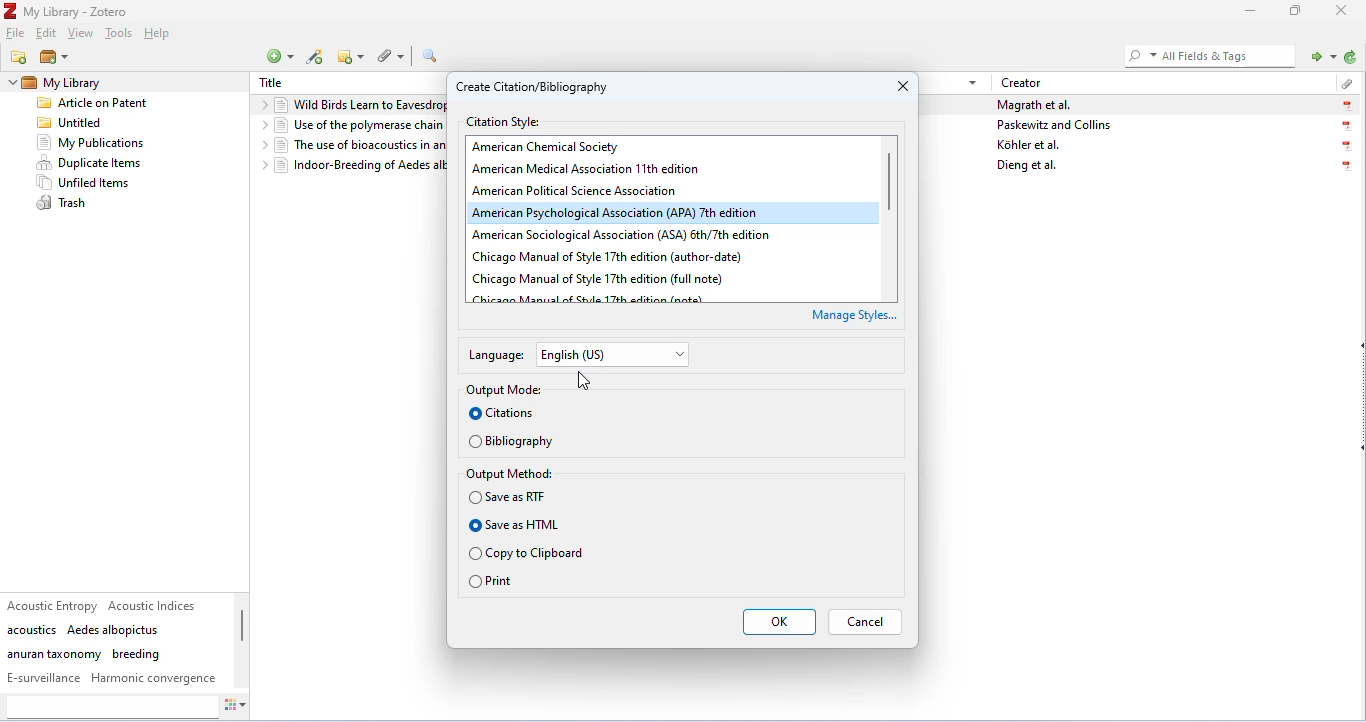 This screenshot has height=722, width=1366. Describe the element at coordinates (93, 105) in the screenshot. I see `article on patent` at that location.